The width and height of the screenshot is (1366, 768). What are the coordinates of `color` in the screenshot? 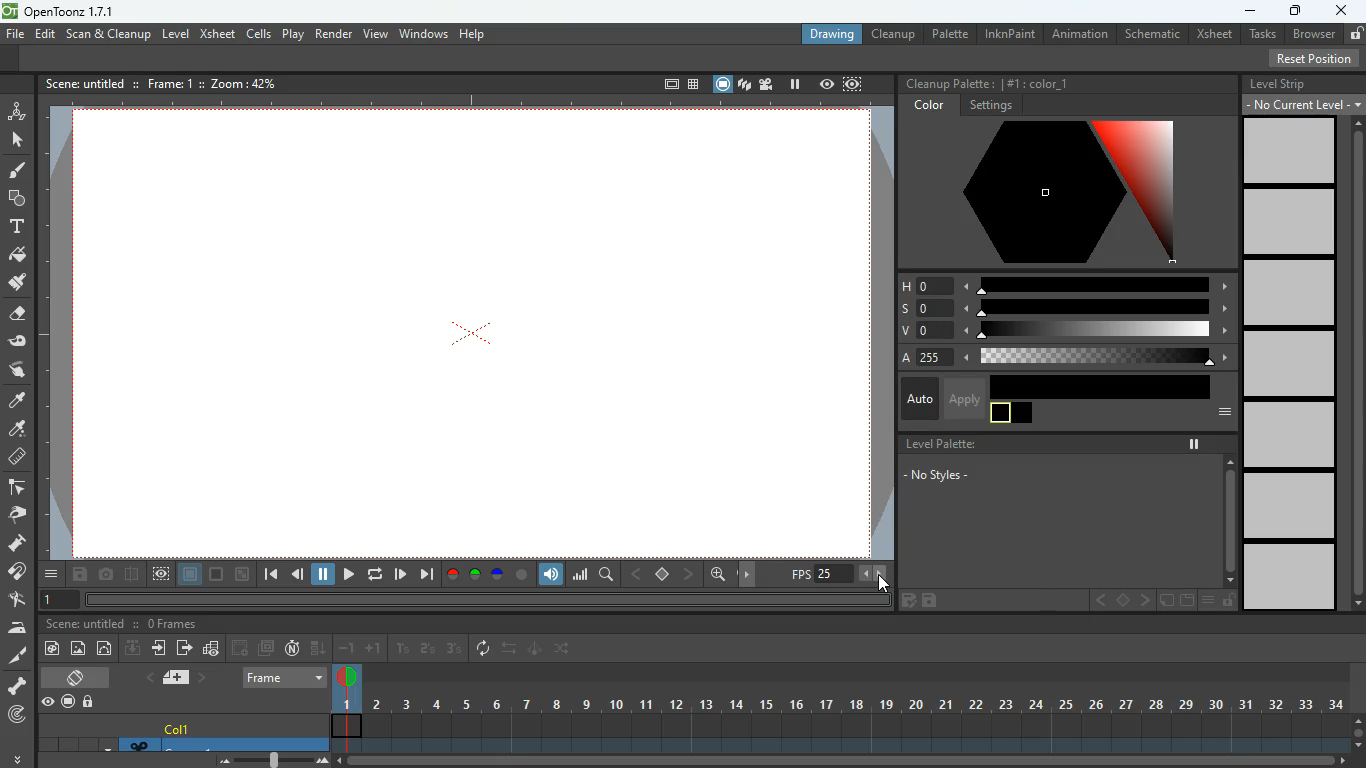 It's located at (1110, 387).